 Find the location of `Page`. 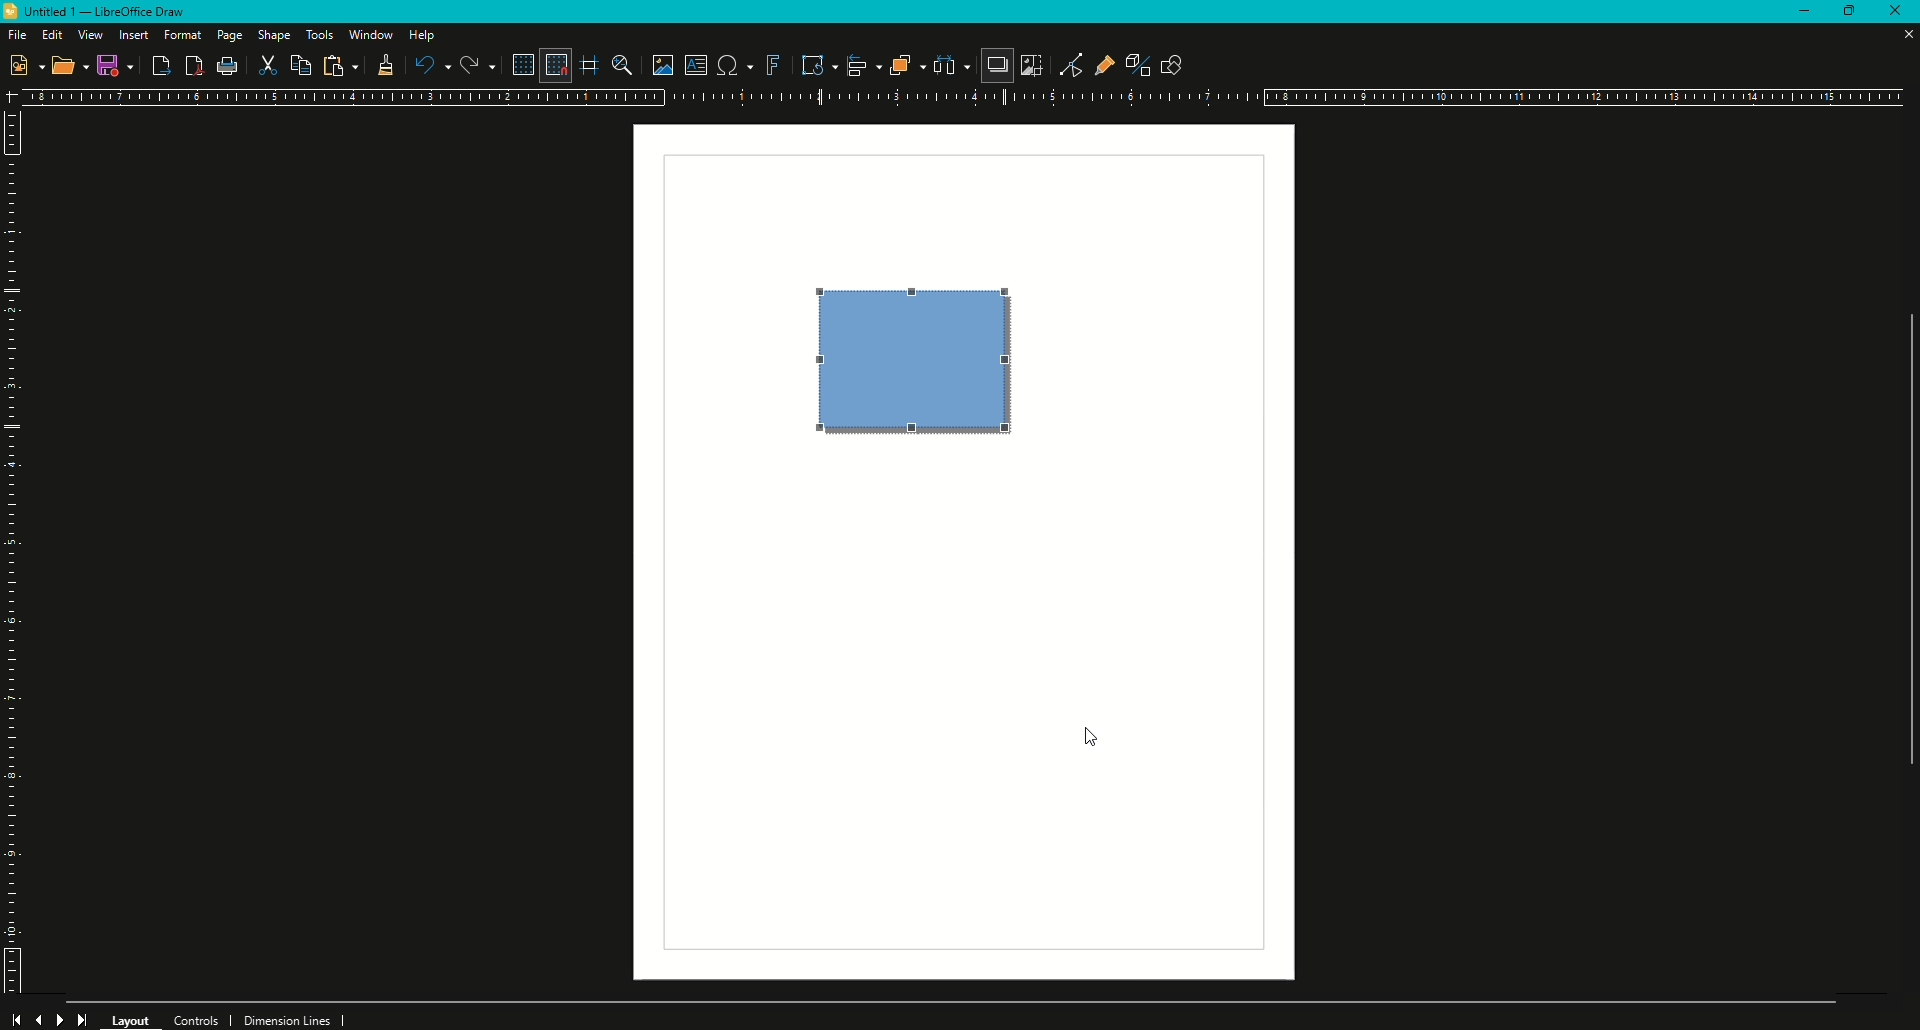

Page is located at coordinates (228, 37).